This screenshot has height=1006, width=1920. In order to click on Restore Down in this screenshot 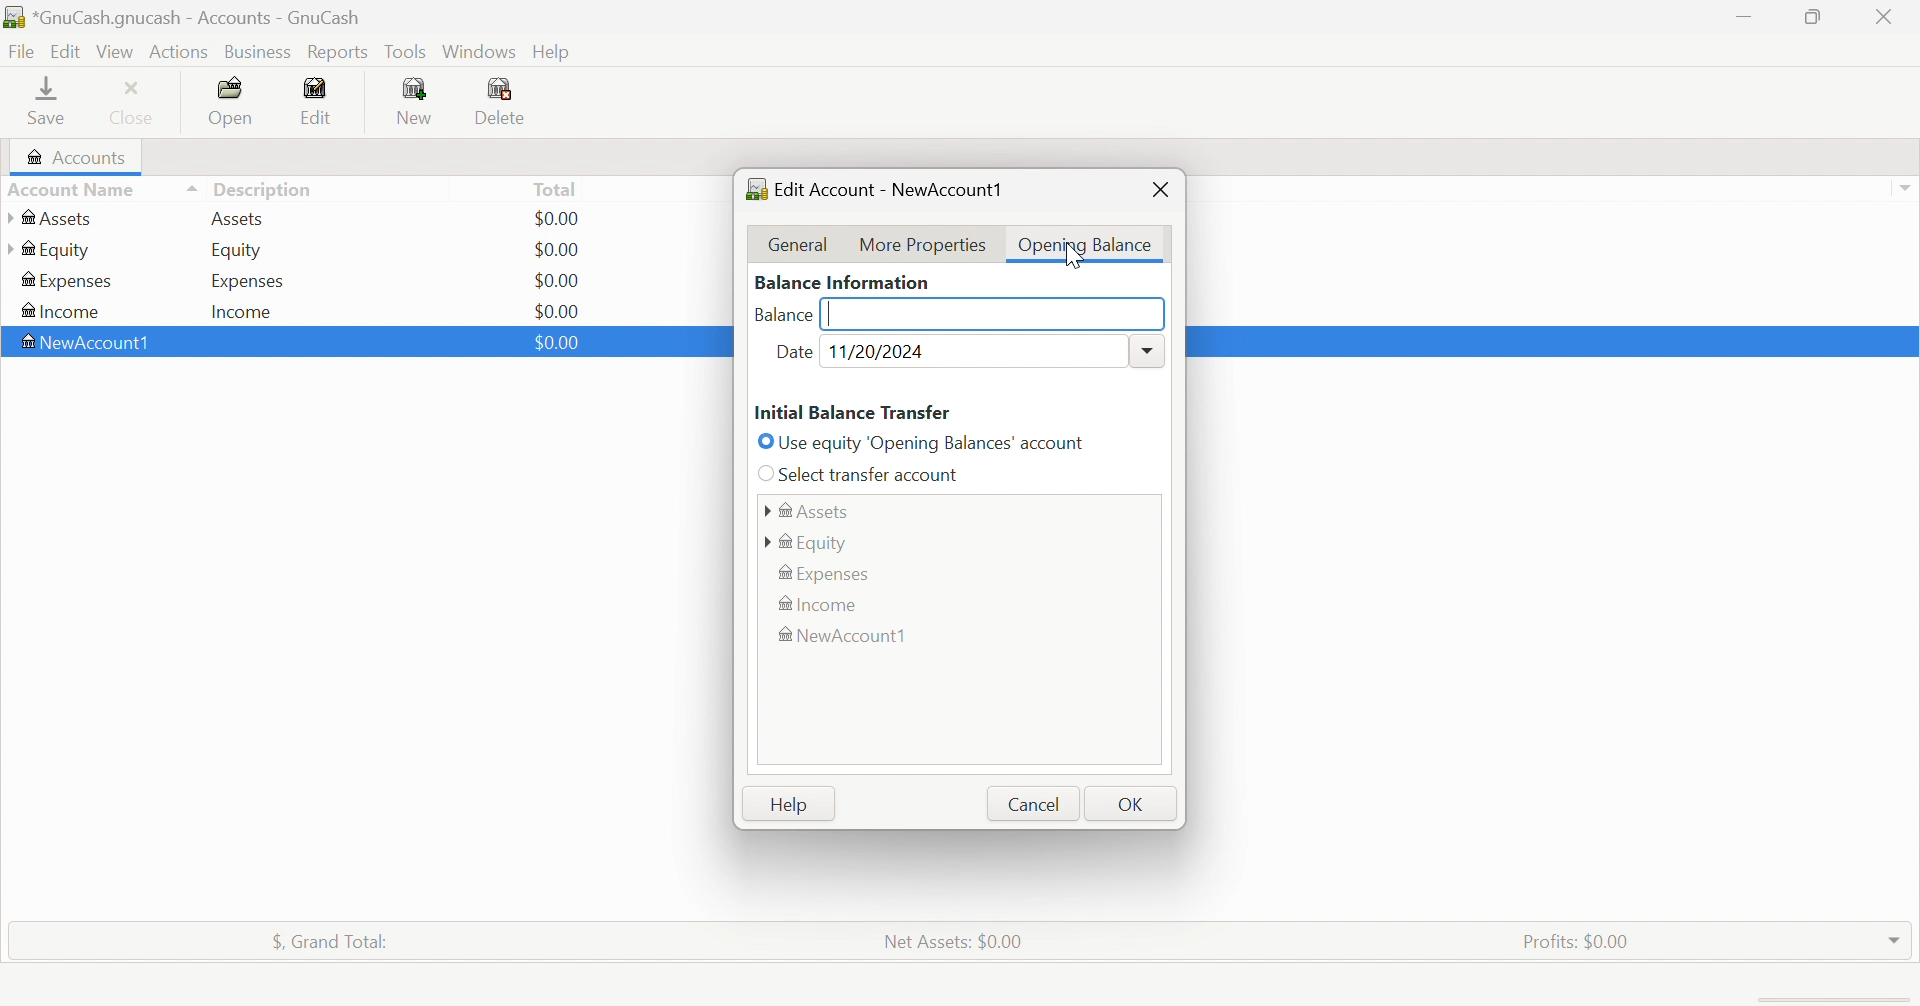, I will do `click(1816, 19)`.